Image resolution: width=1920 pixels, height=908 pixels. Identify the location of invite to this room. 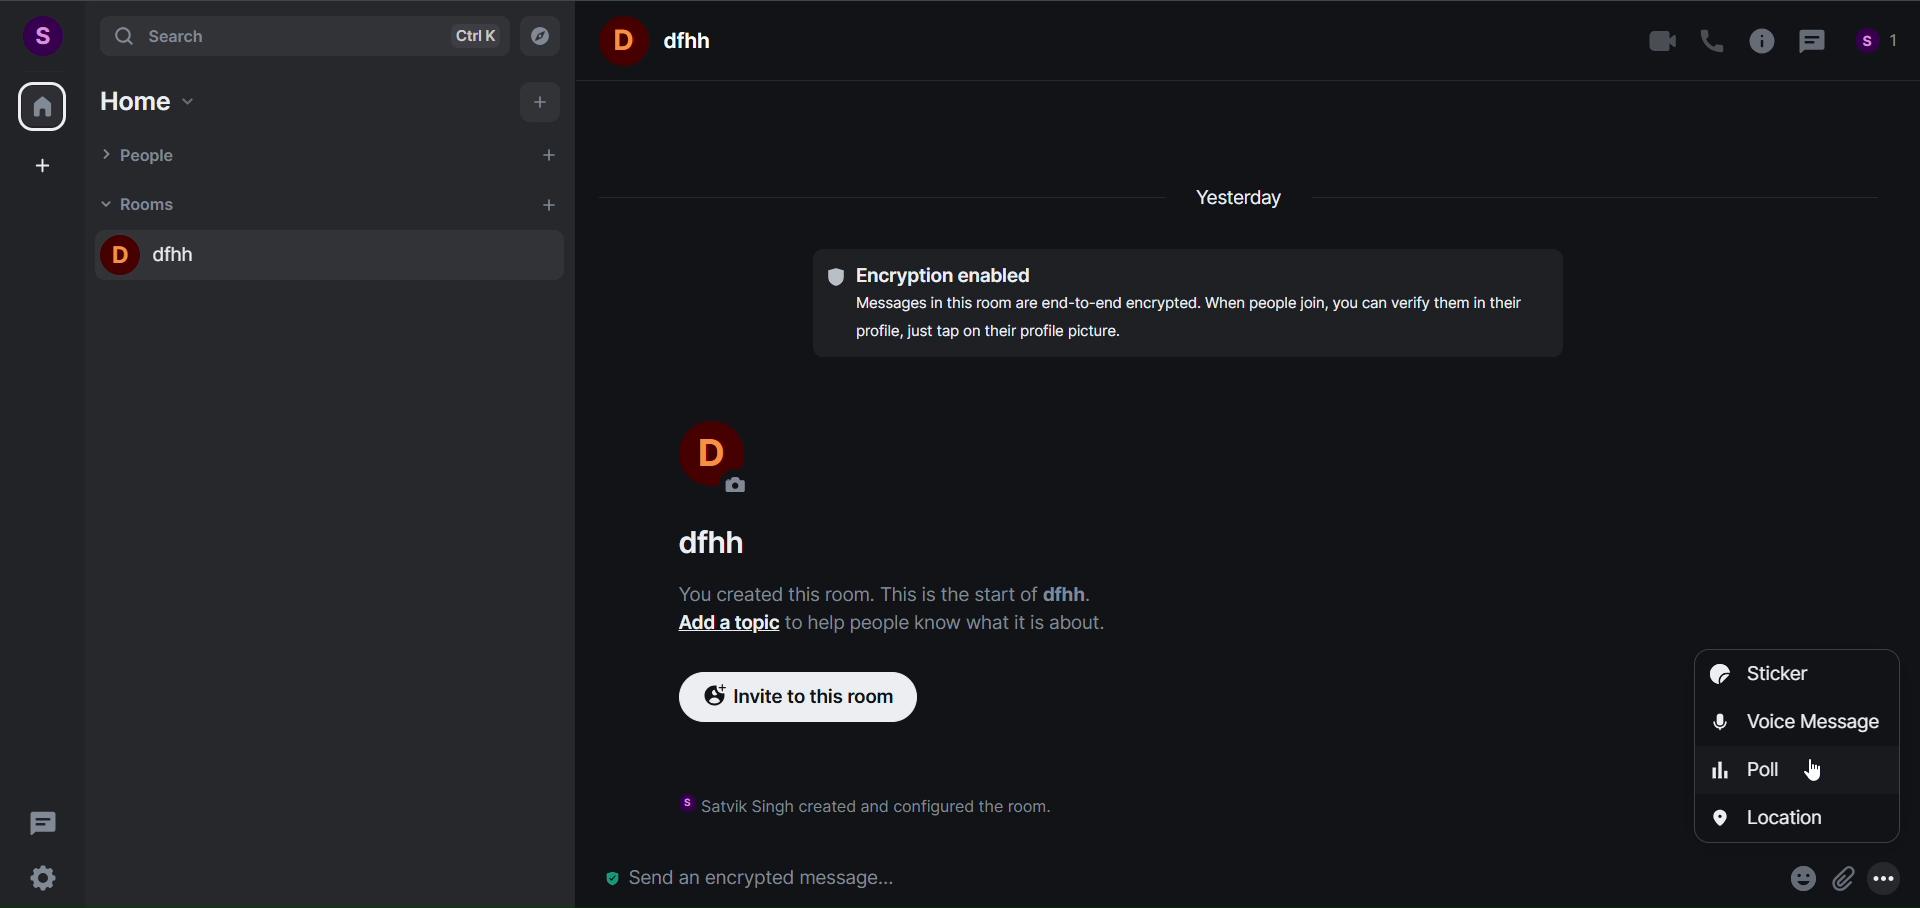
(816, 704).